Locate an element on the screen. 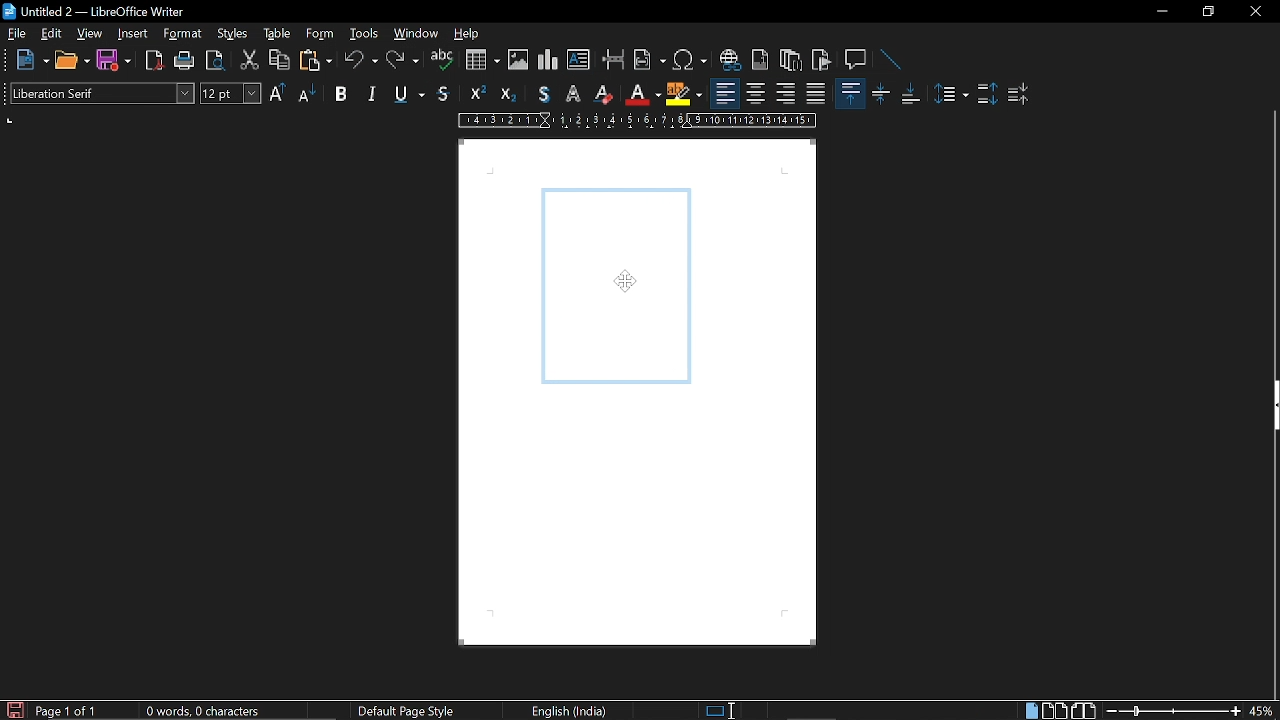 This screenshot has height=720, width=1280. Align bottom is located at coordinates (913, 92).